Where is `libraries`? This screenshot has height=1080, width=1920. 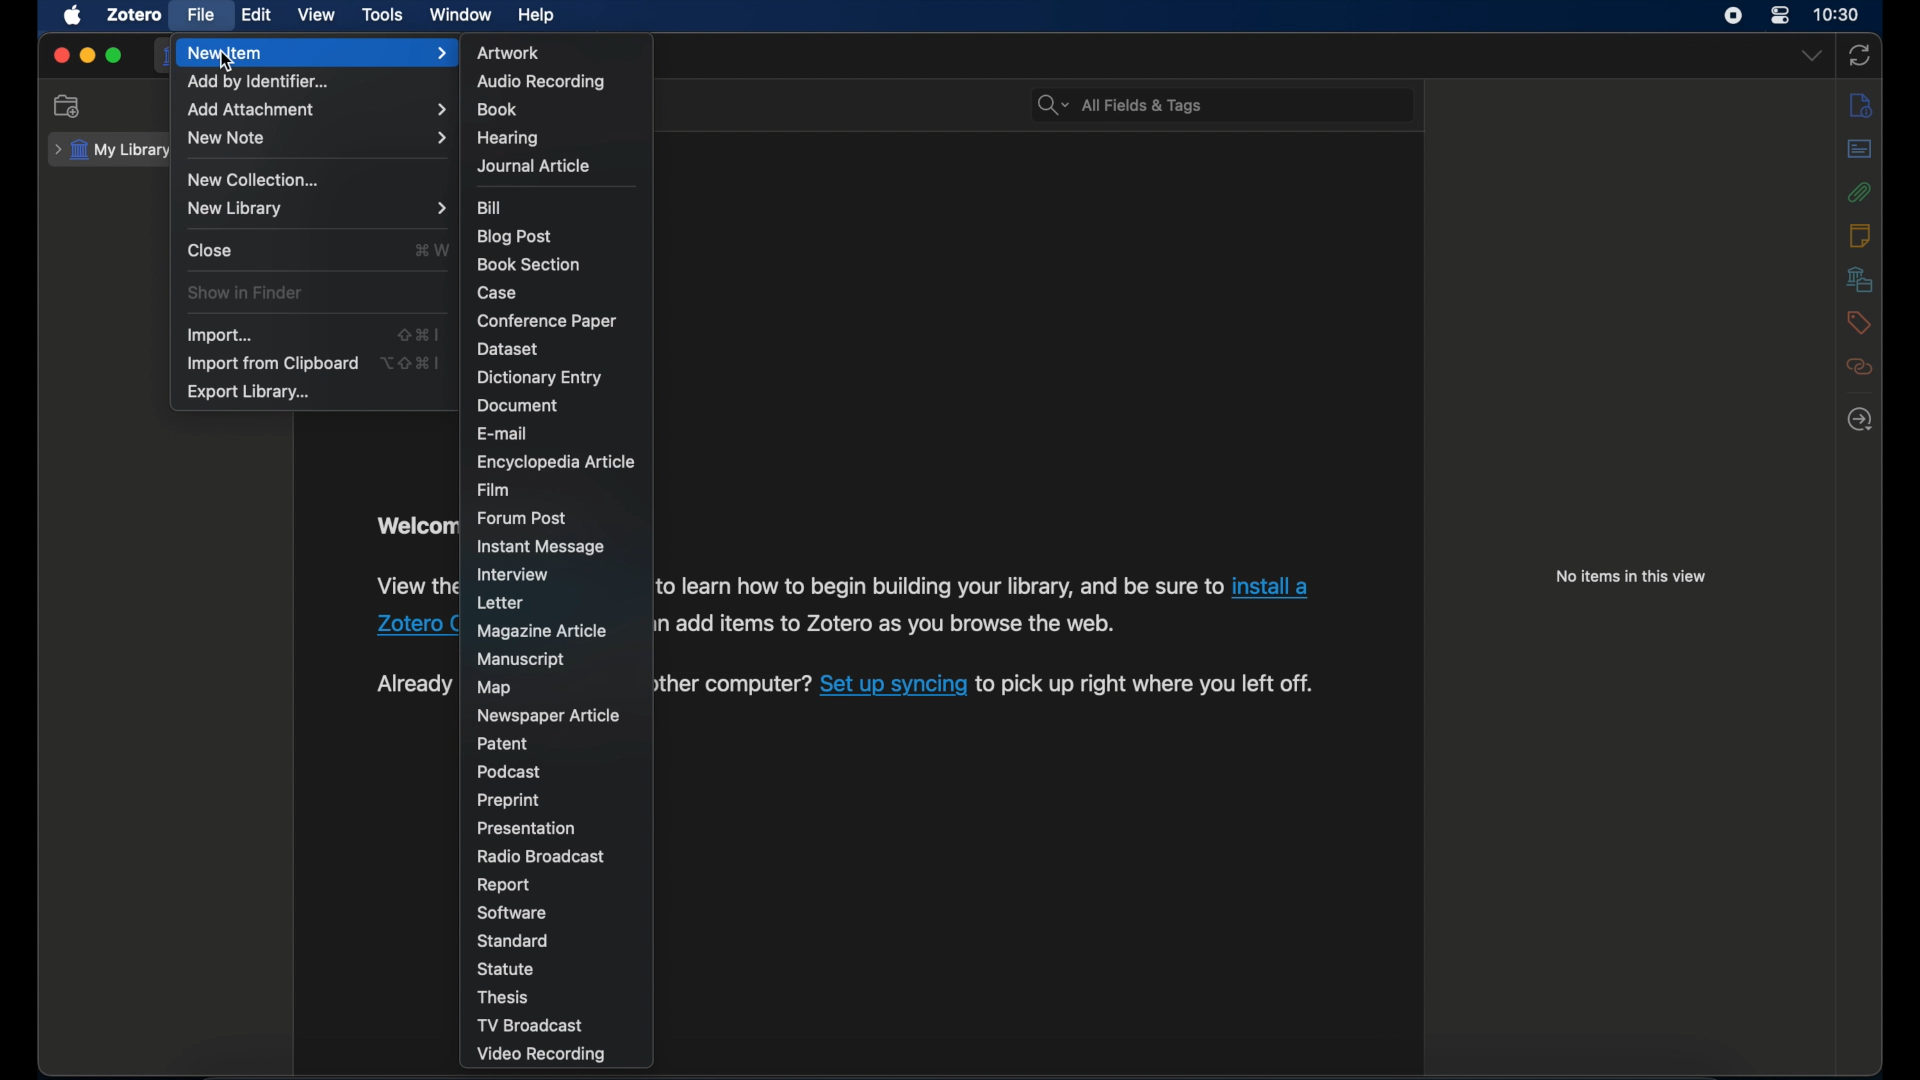 libraries is located at coordinates (1861, 279).